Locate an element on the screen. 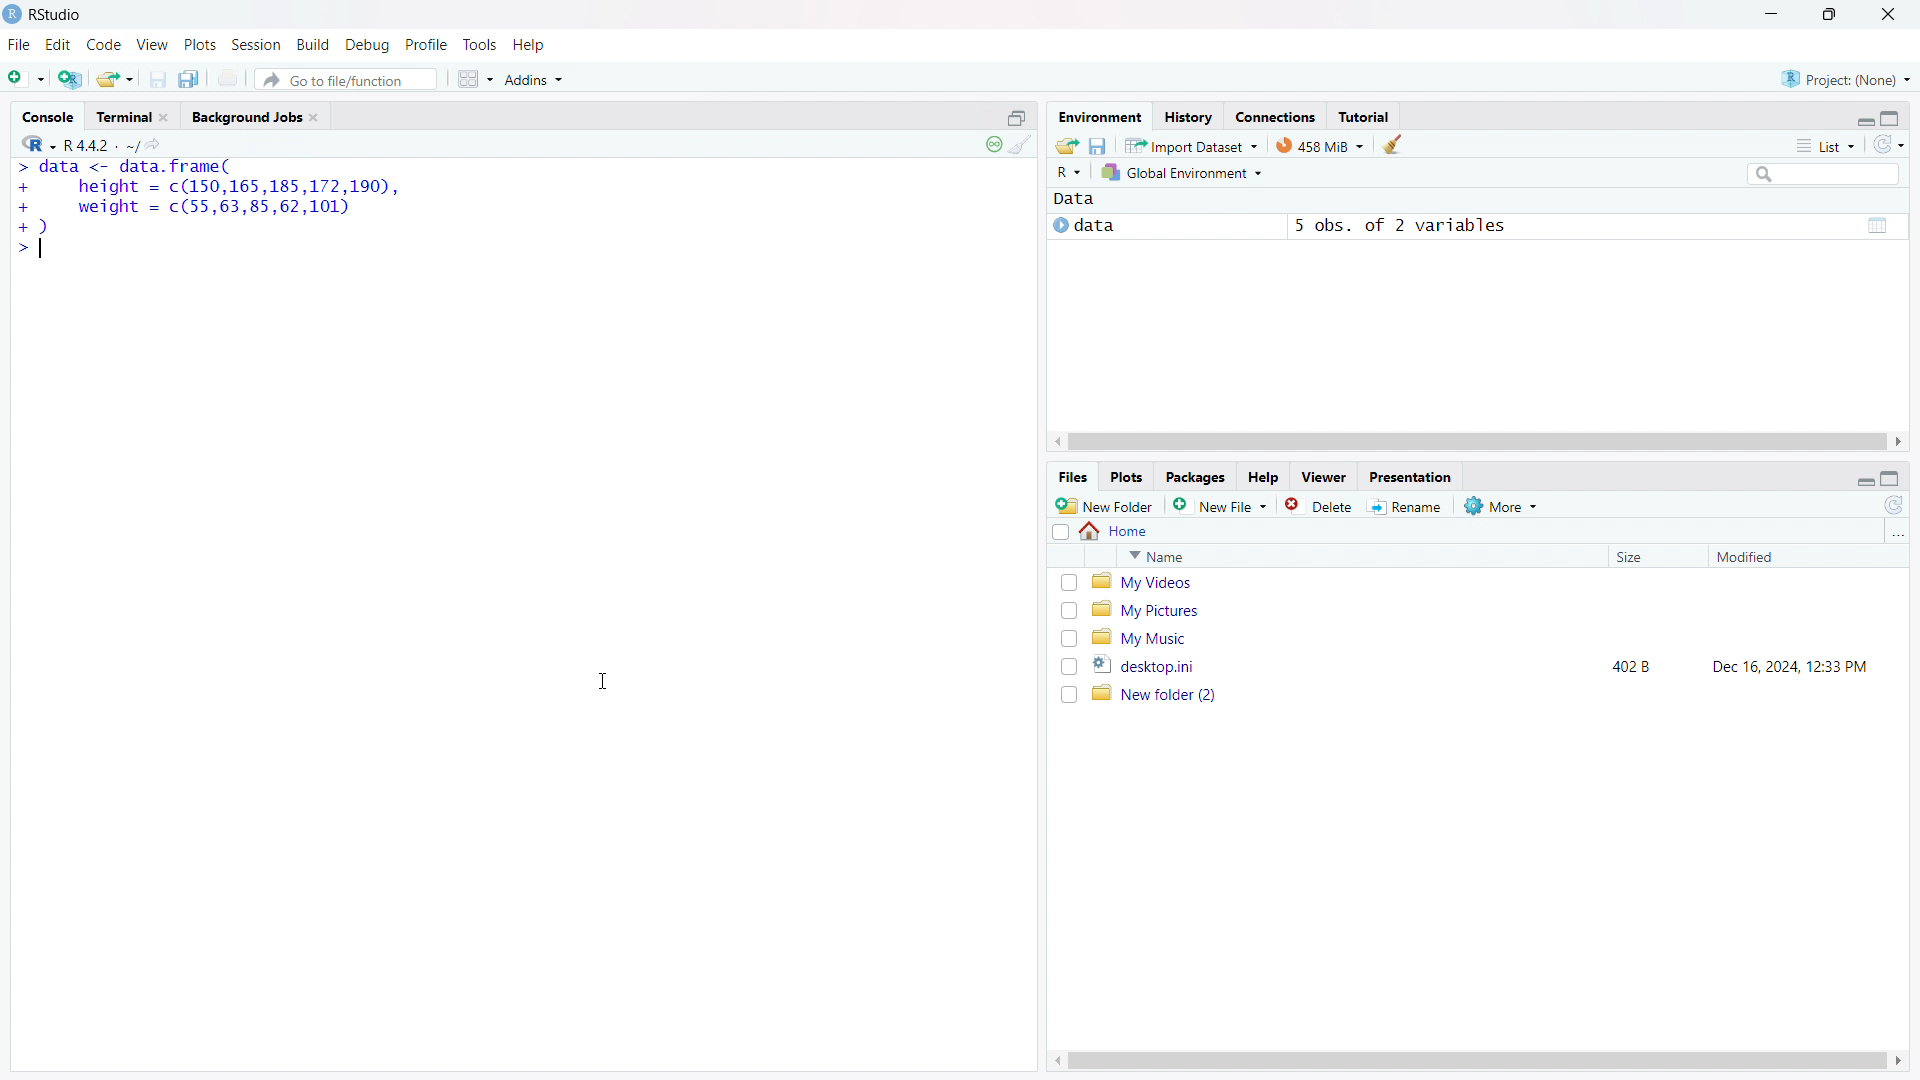  refresh the list of objects is located at coordinates (1888, 144).